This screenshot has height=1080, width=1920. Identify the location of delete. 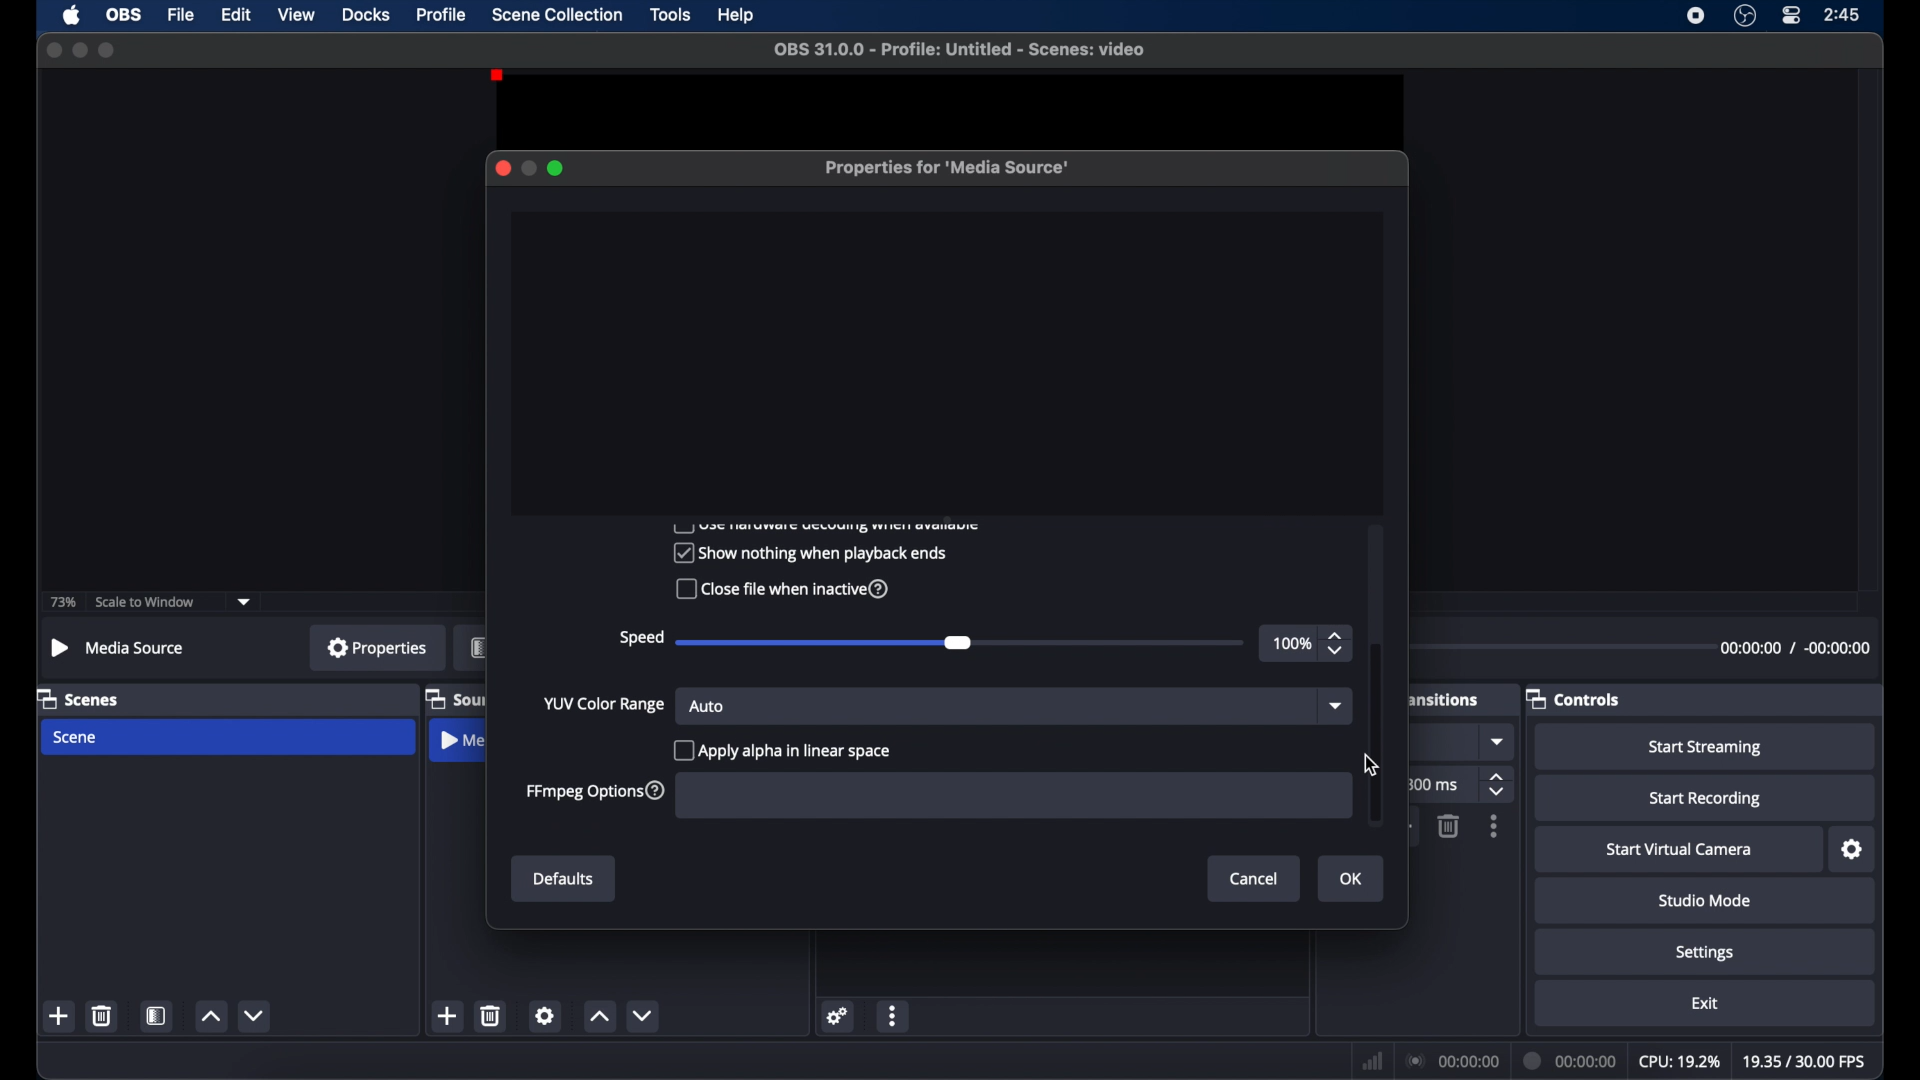
(492, 1015).